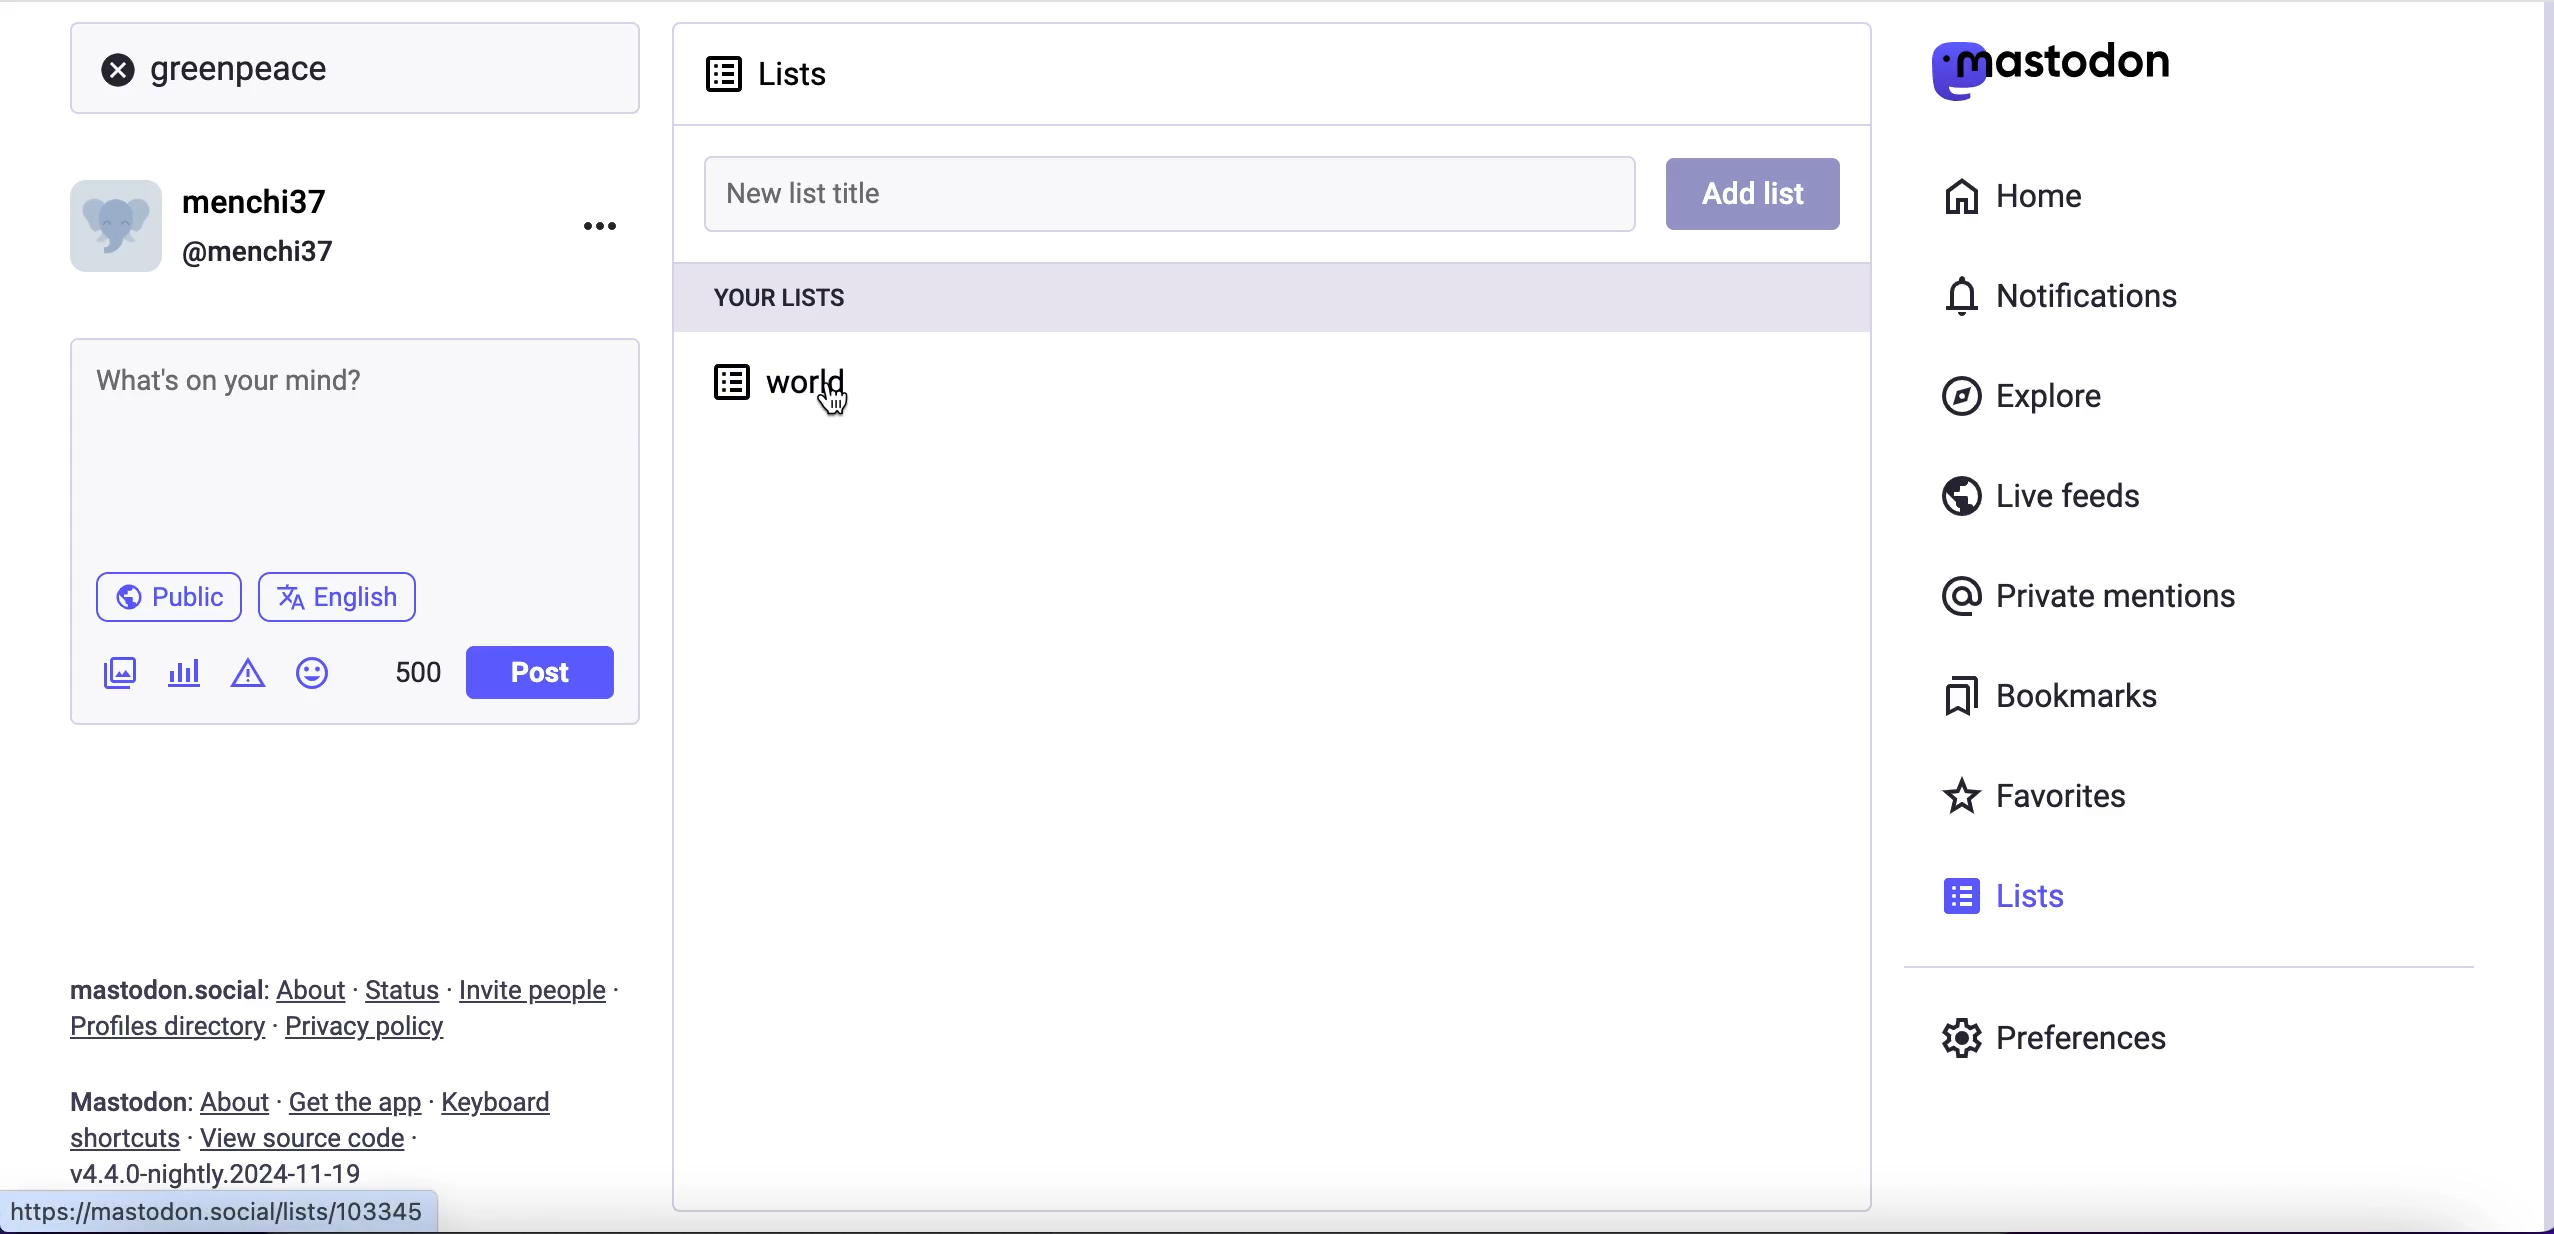 The image size is (2554, 1234). Describe the element at coordinates (2010, 197) in the screenshot. I see `home` at that location.